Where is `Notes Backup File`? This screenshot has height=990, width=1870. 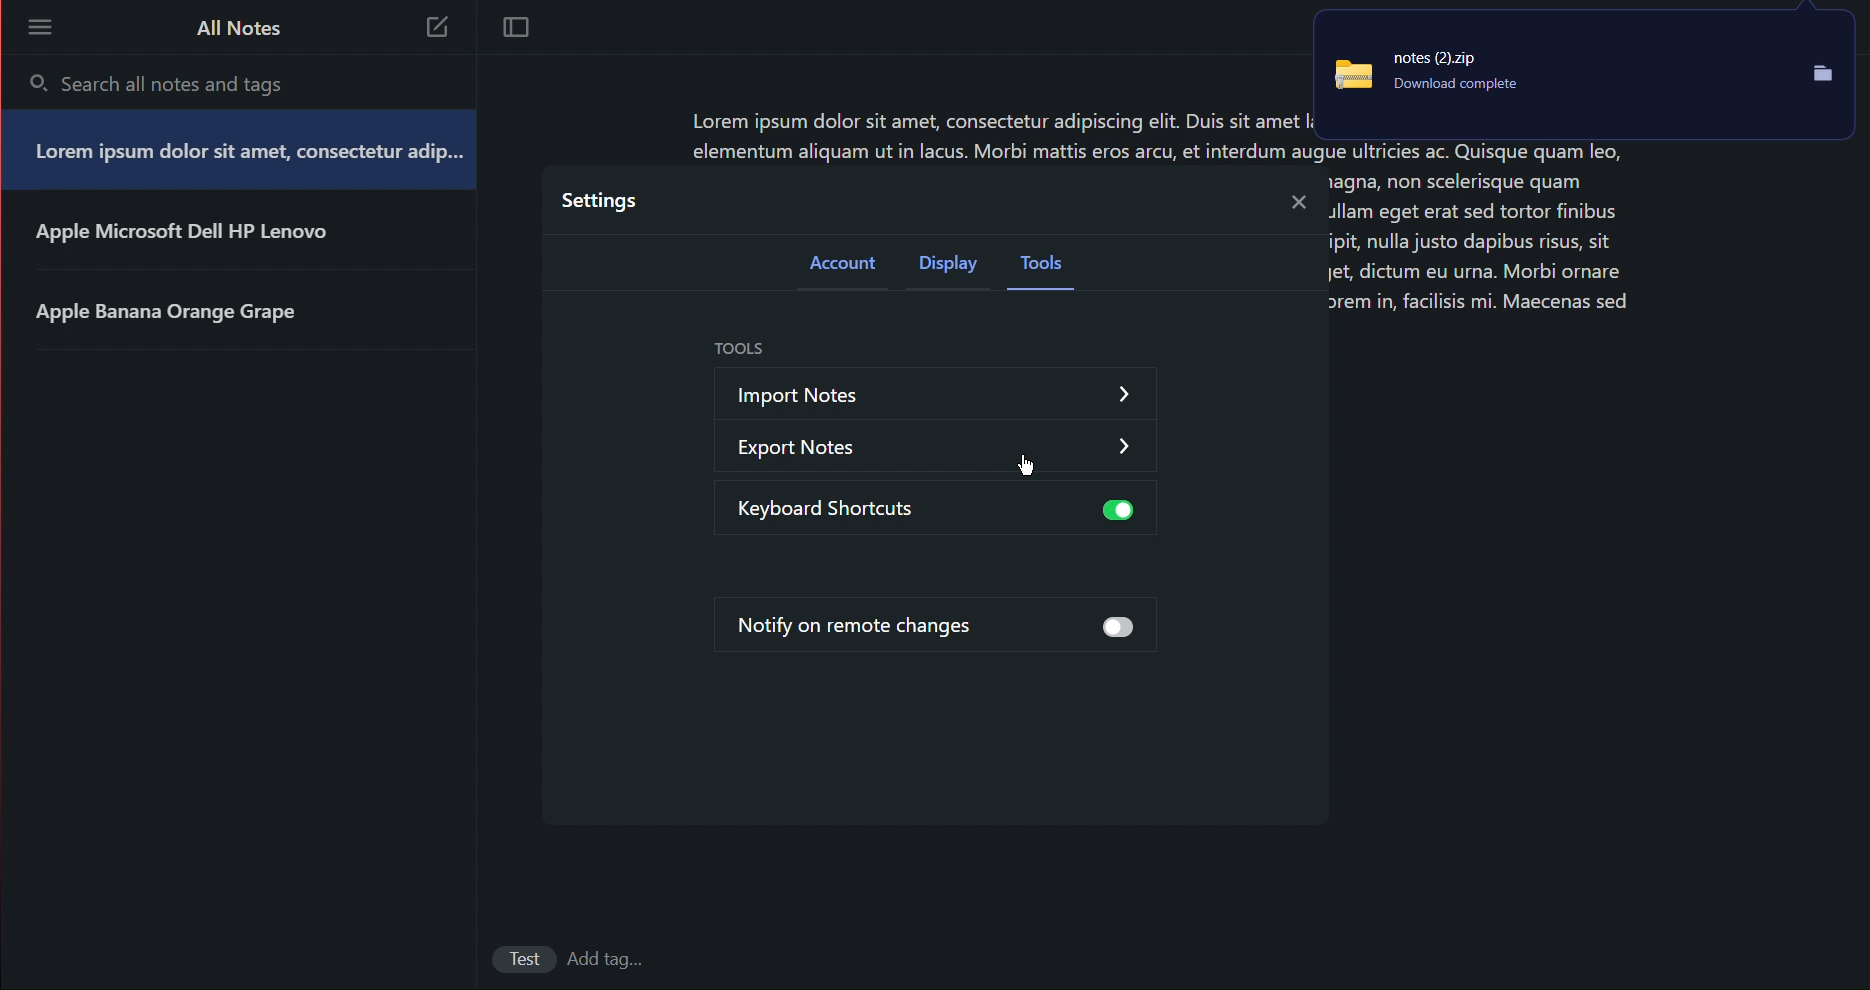
Notes Backup File is located at coordinates (1588, 75).